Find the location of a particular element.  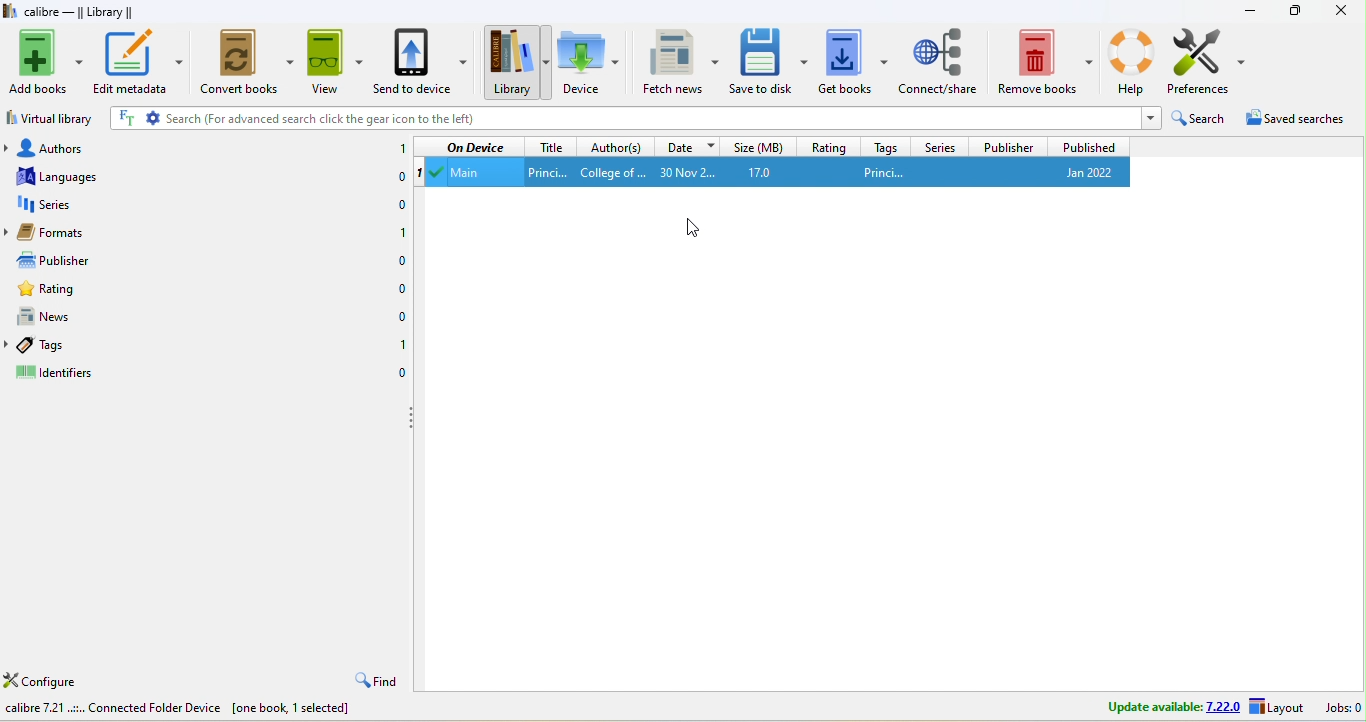

series is located at coordinates (938, 145).